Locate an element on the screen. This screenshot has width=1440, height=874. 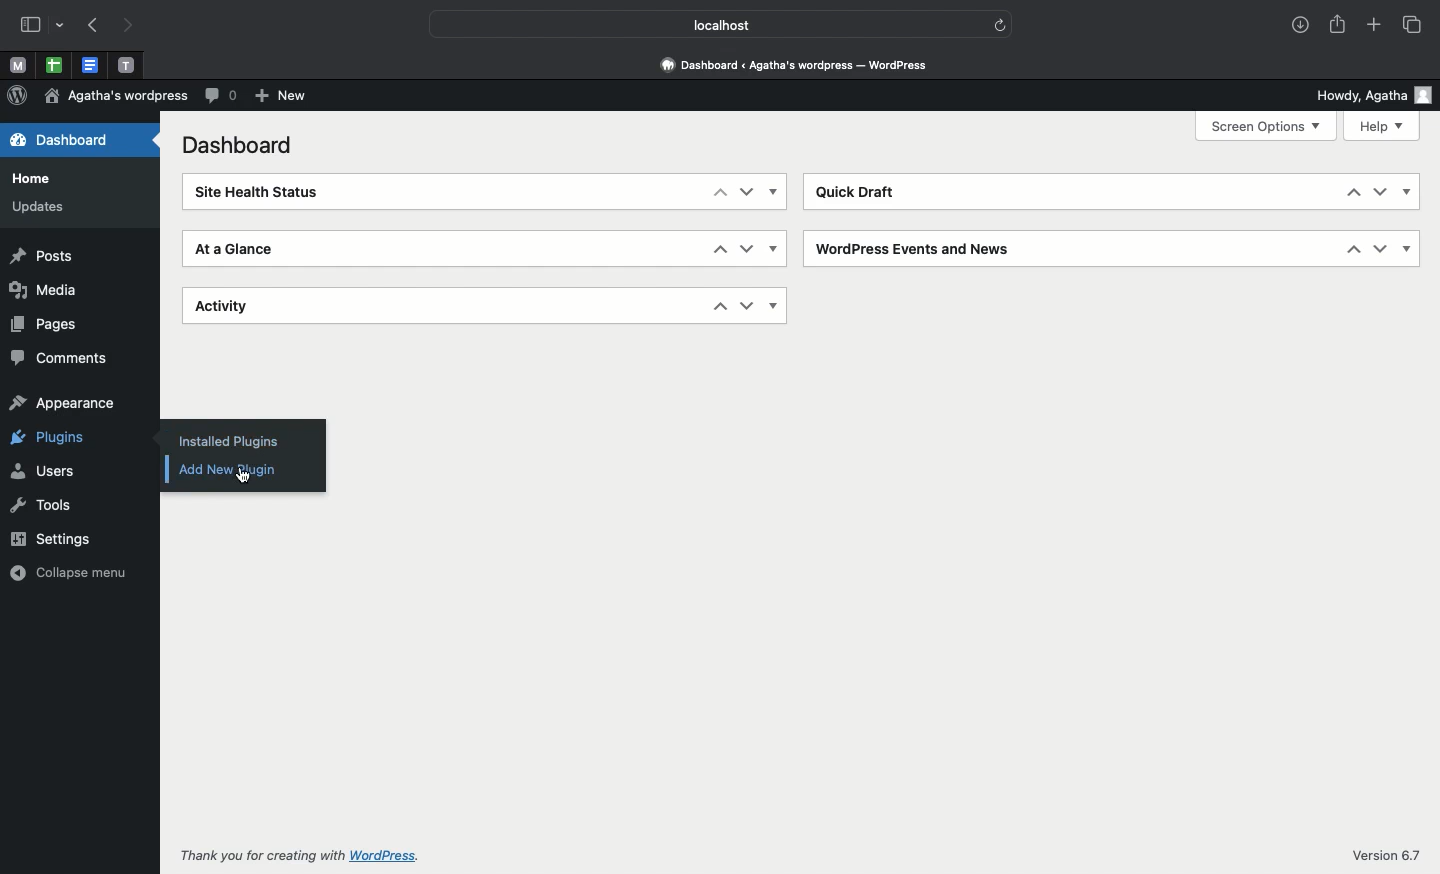
Site health status is located at coordinates (260, 193).